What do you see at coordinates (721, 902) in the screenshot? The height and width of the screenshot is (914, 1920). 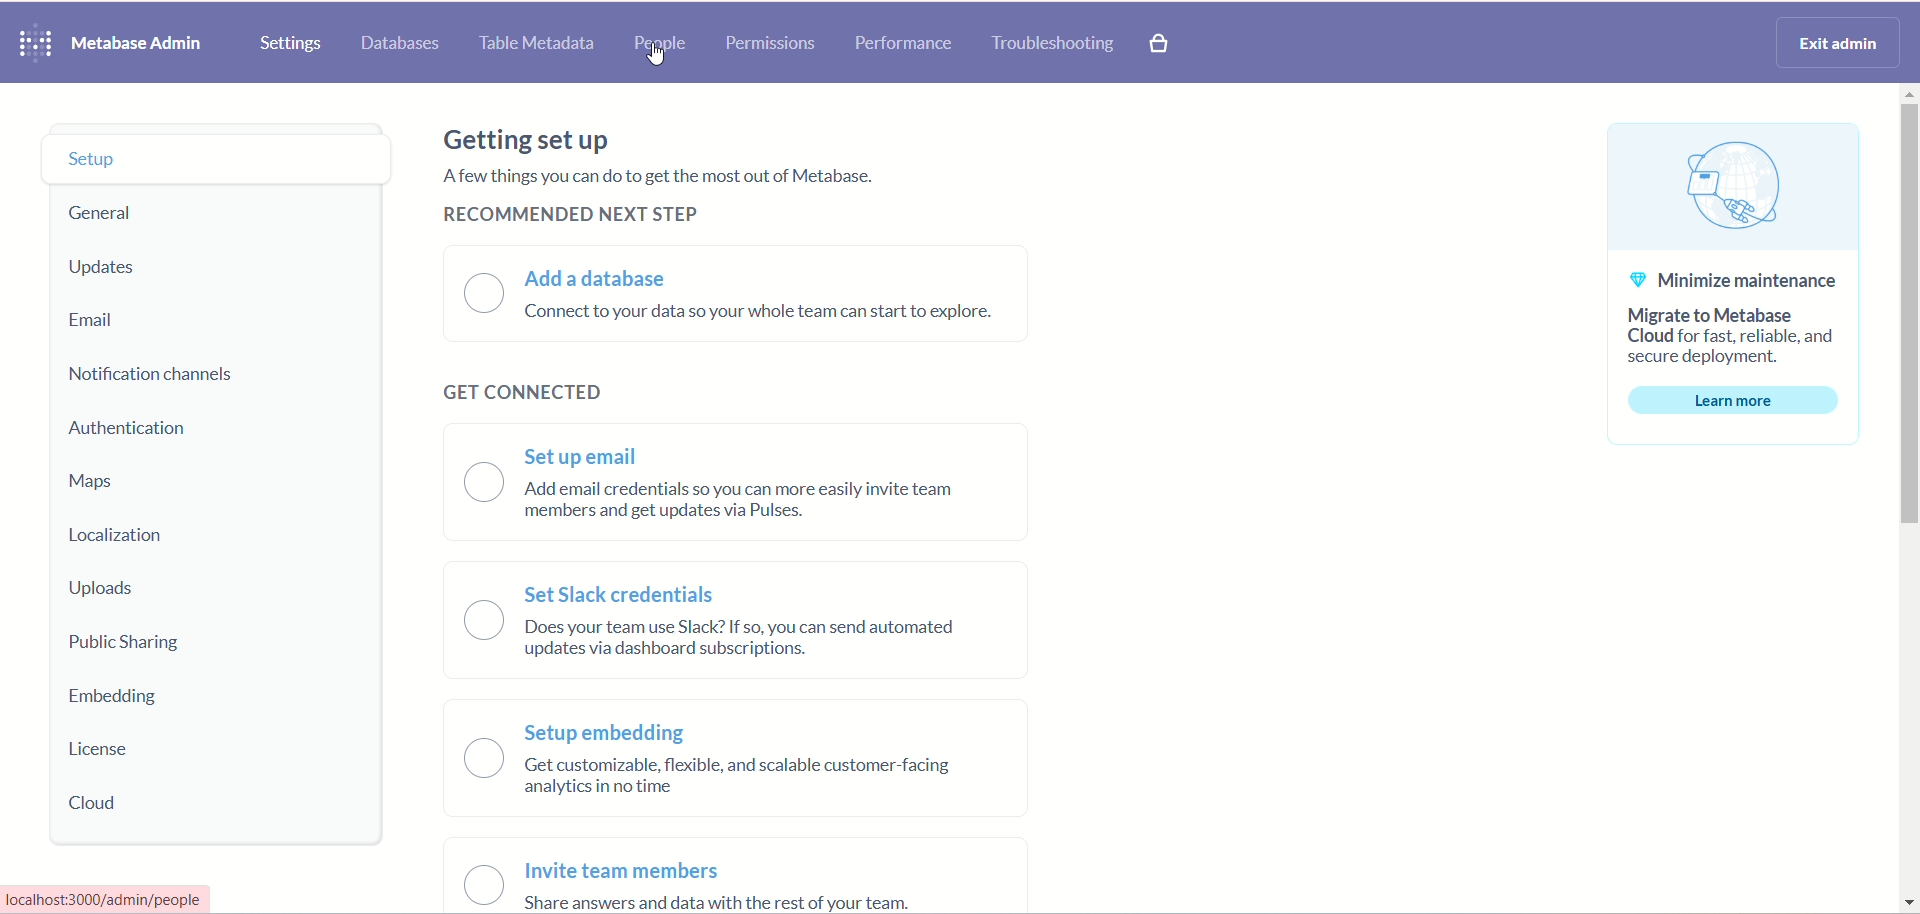 I see `text` at bounding box center [721, 902].